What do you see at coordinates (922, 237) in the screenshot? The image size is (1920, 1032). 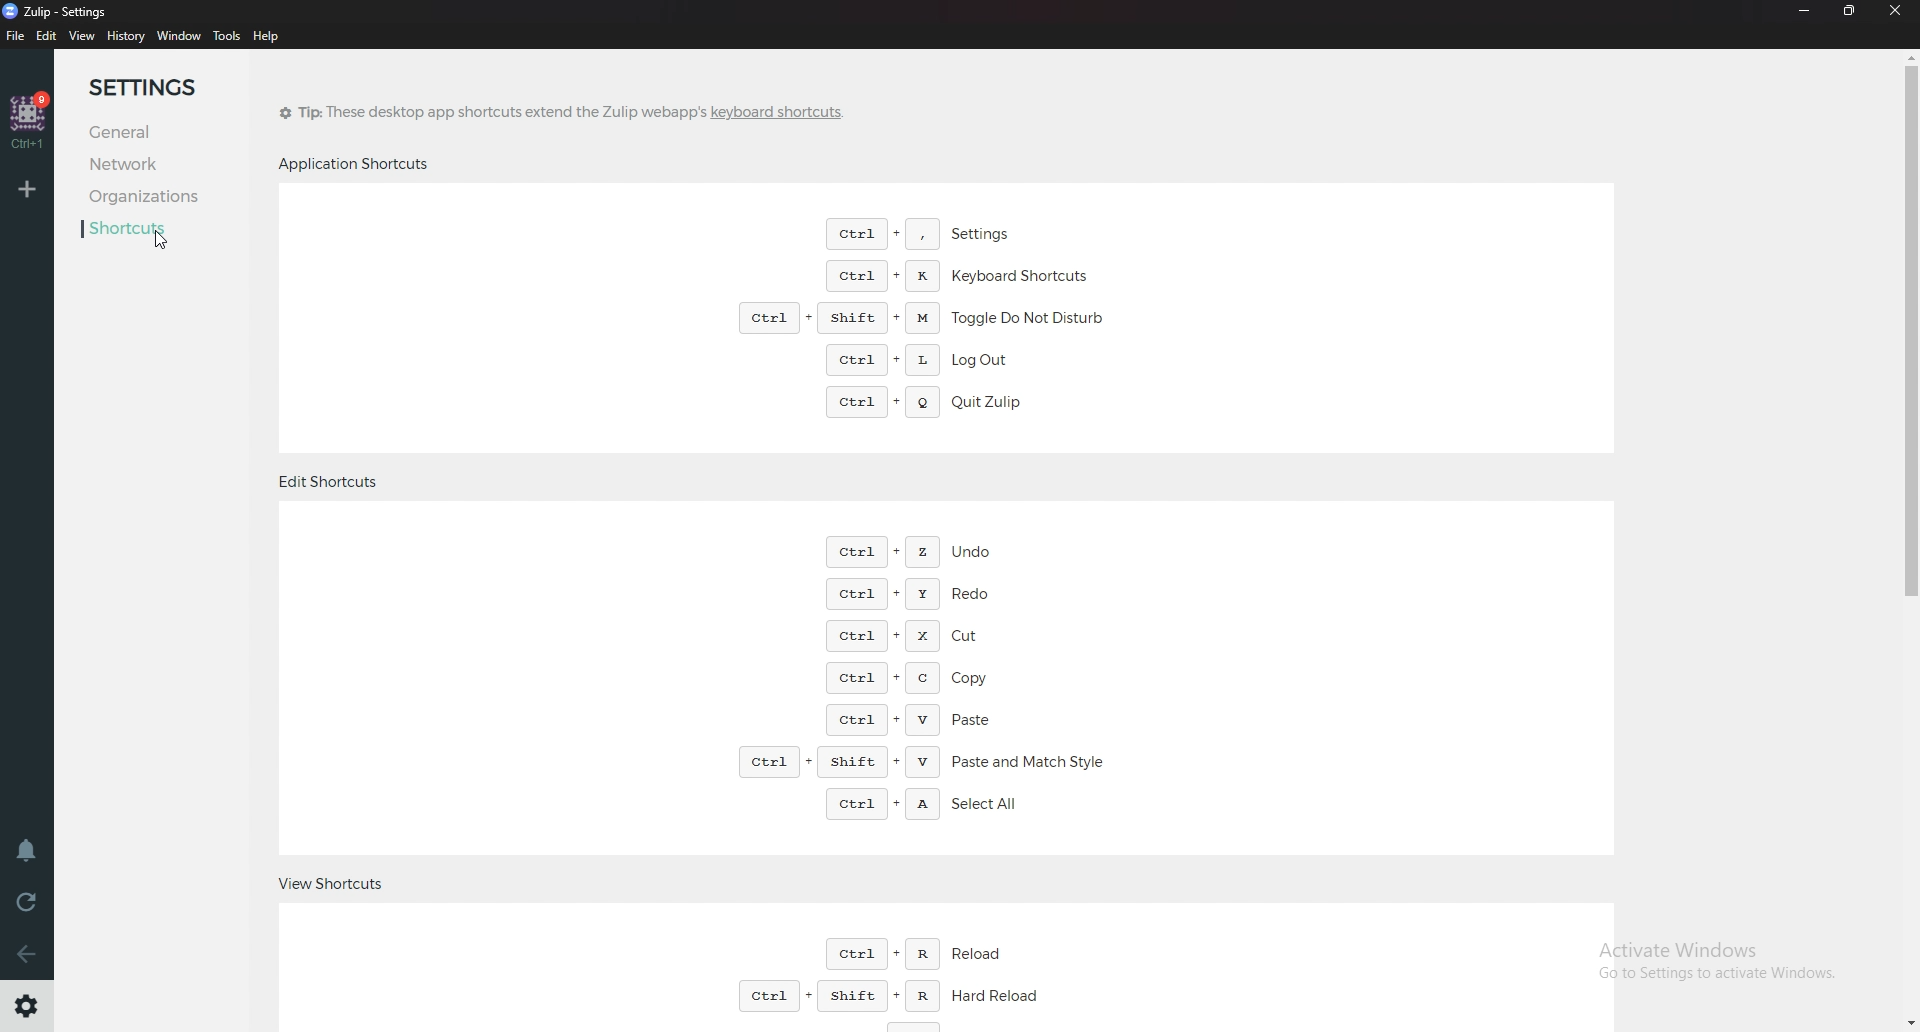 I see `Settings` at bounding box center [922, 237].